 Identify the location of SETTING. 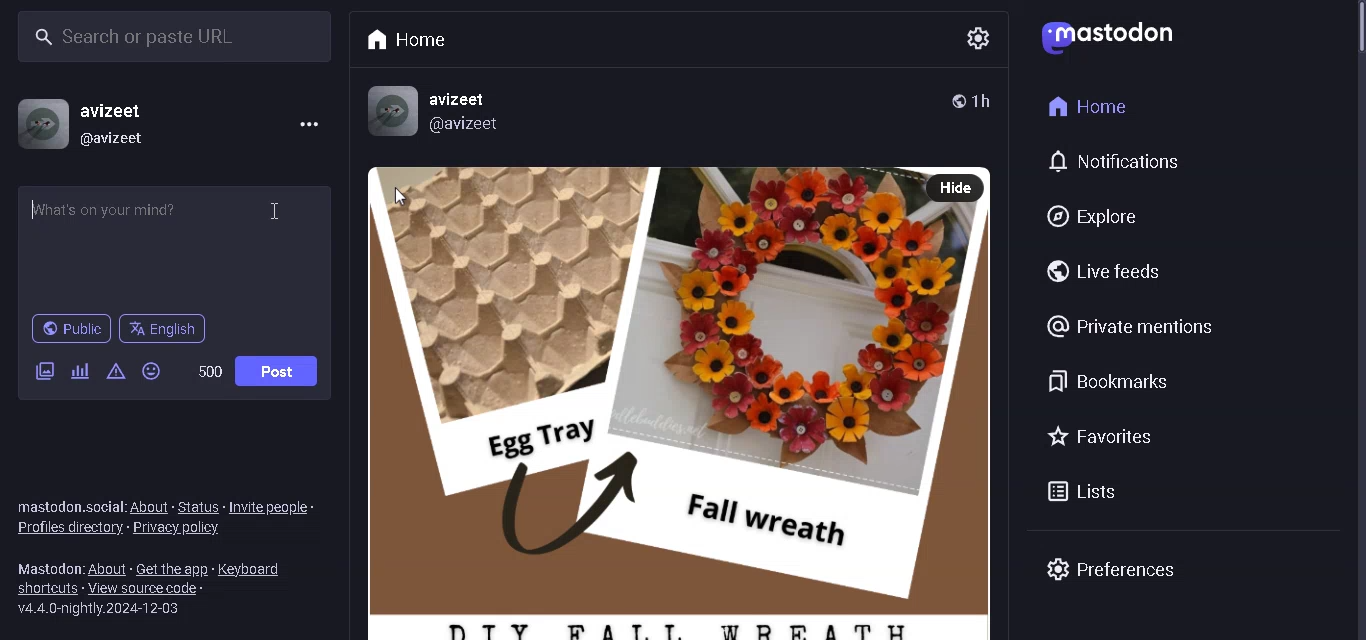
(982, 40).